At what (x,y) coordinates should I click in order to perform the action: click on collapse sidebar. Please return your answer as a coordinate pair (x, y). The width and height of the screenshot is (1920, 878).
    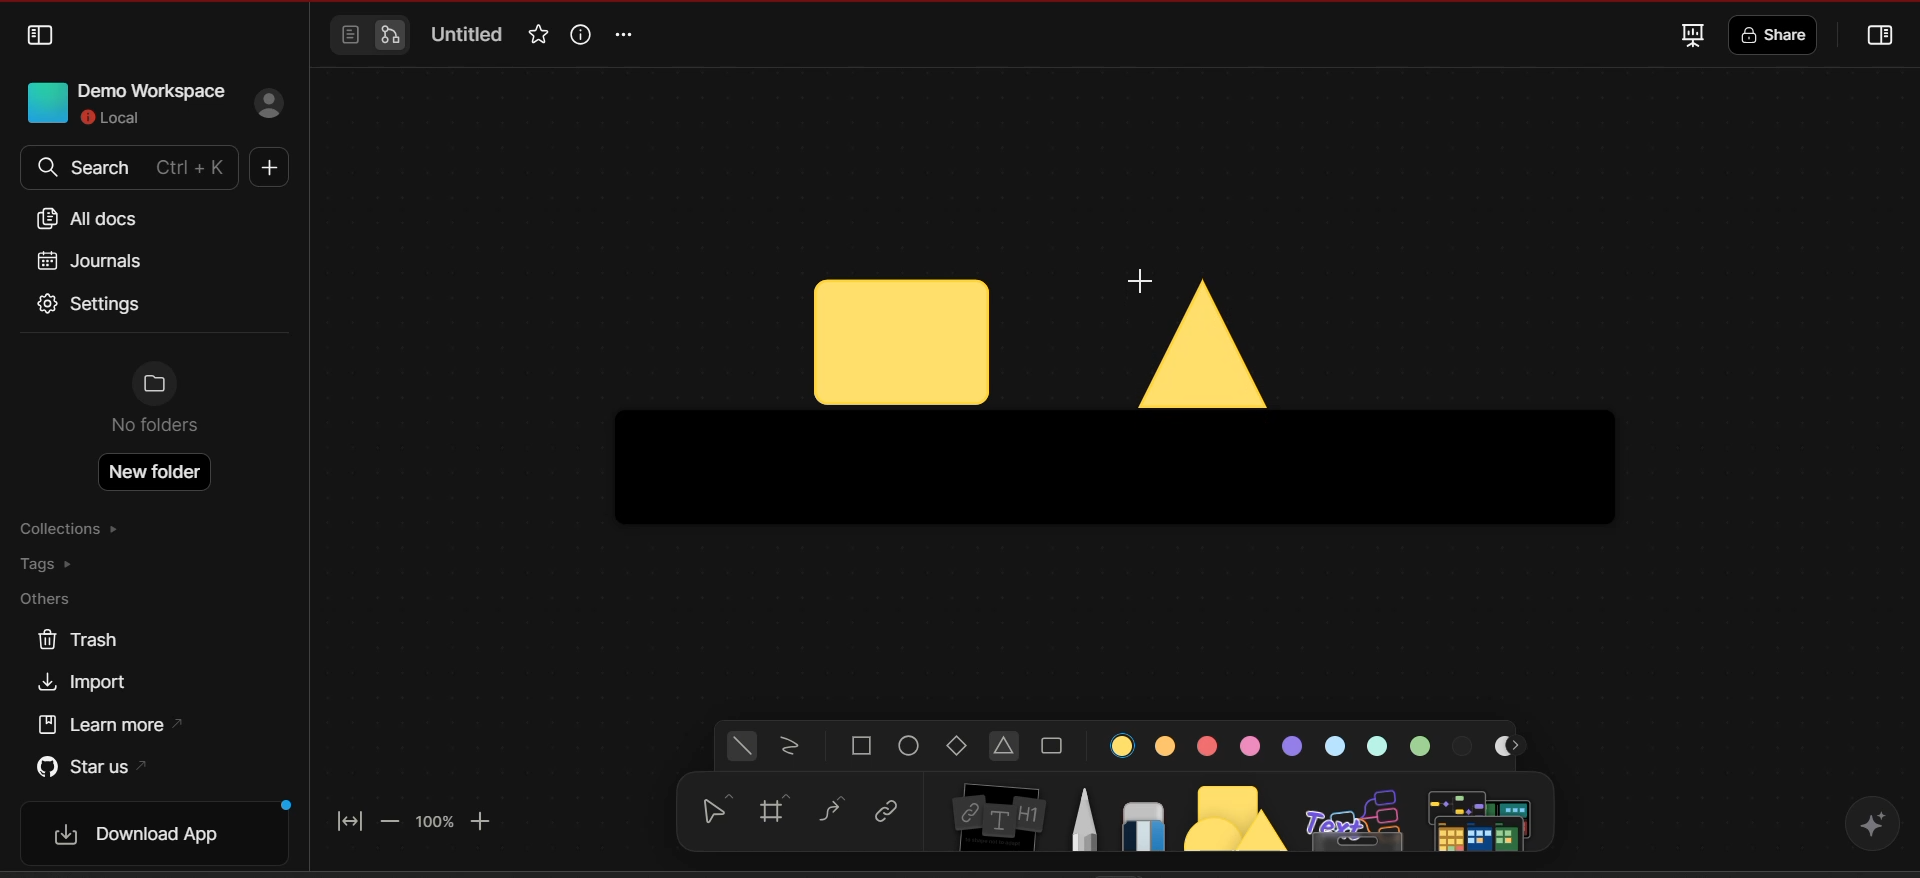
    Looking at the image, I should click on (41, 36).